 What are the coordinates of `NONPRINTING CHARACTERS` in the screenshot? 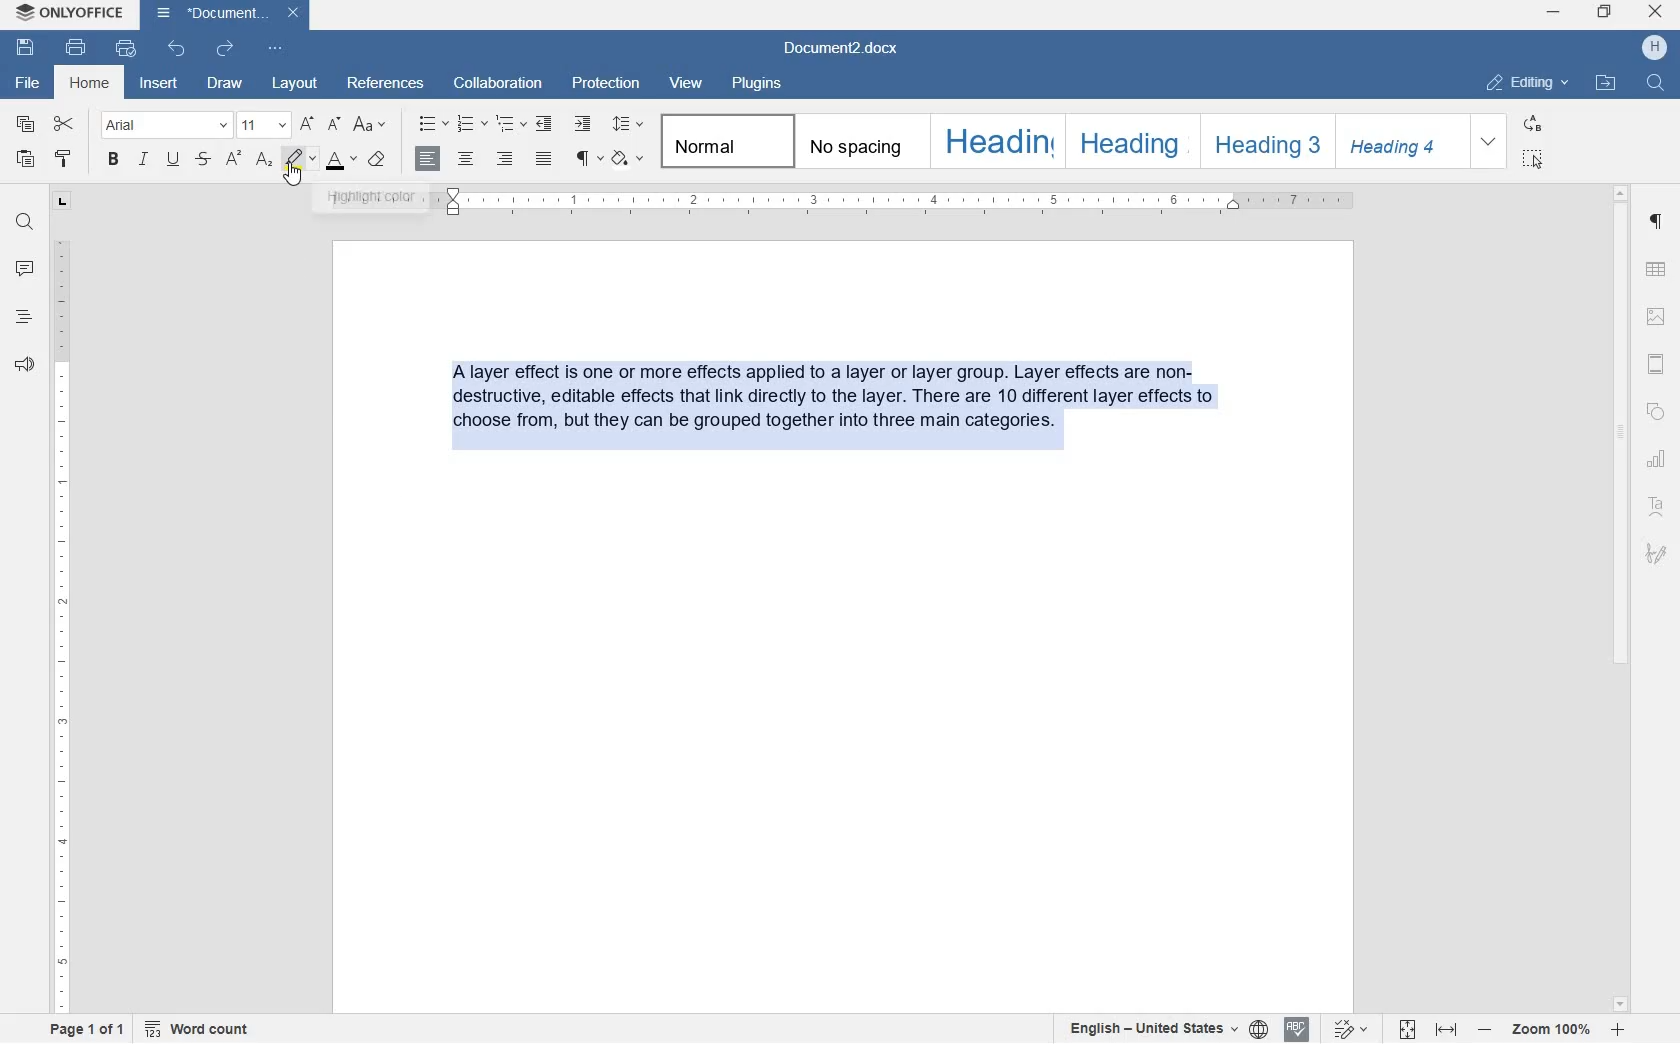 It's located at (587, 159).